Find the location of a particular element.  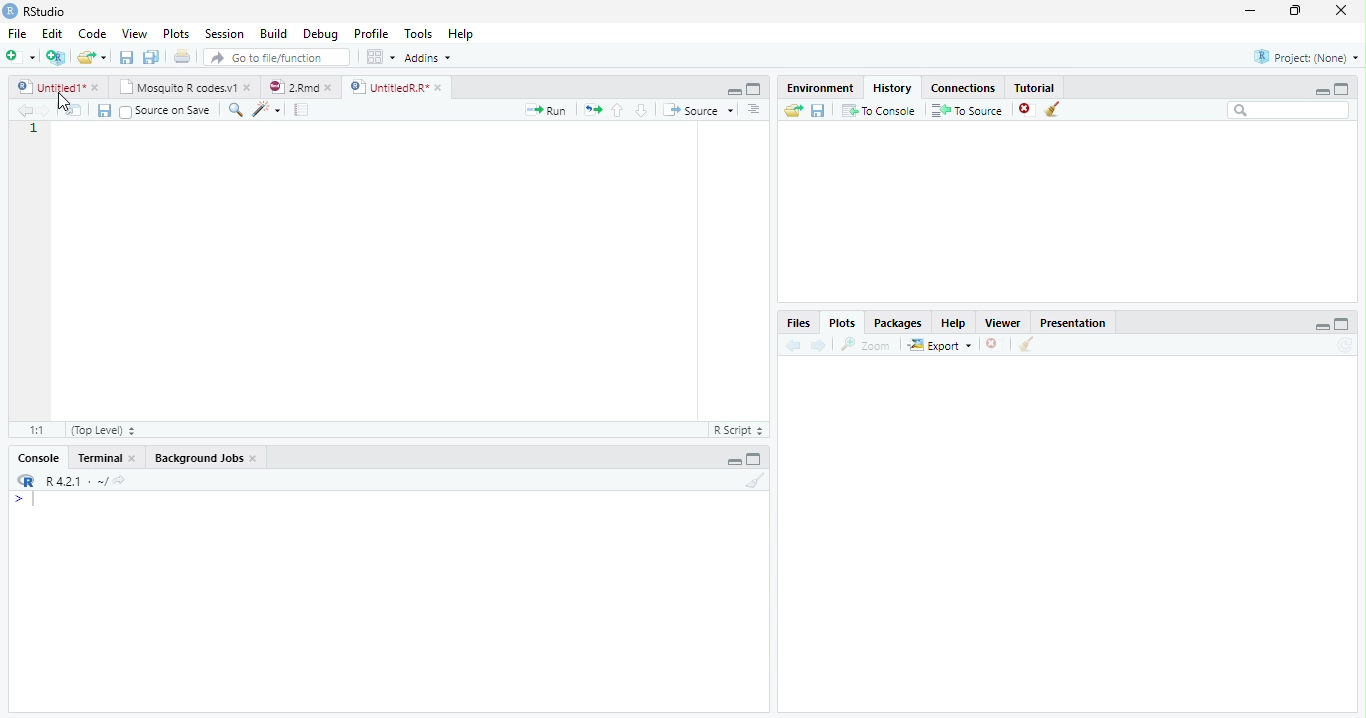

close is located at coordinates (247, 87).